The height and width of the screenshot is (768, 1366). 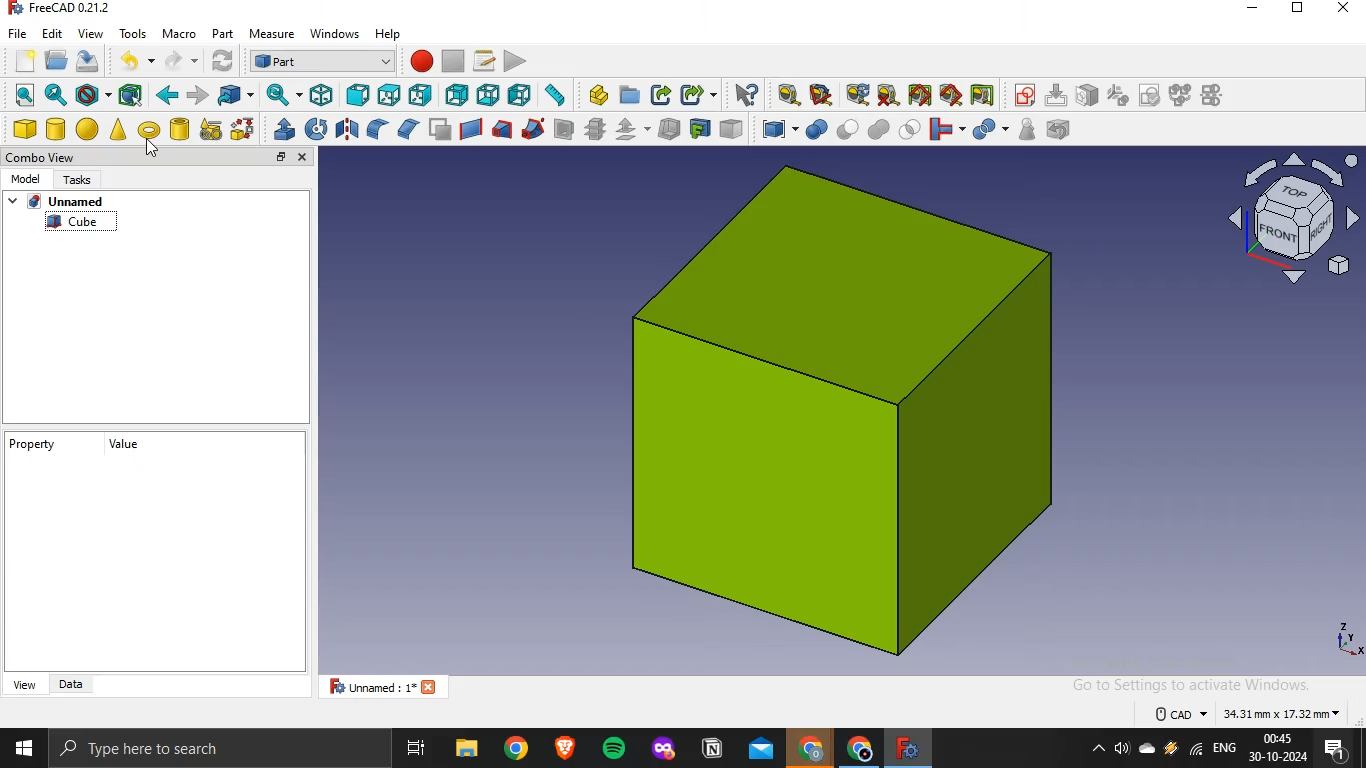 What do you see at coordinates (790, 94) in the screenshot?
I see `measure linear` at bounding box center [790, 94].